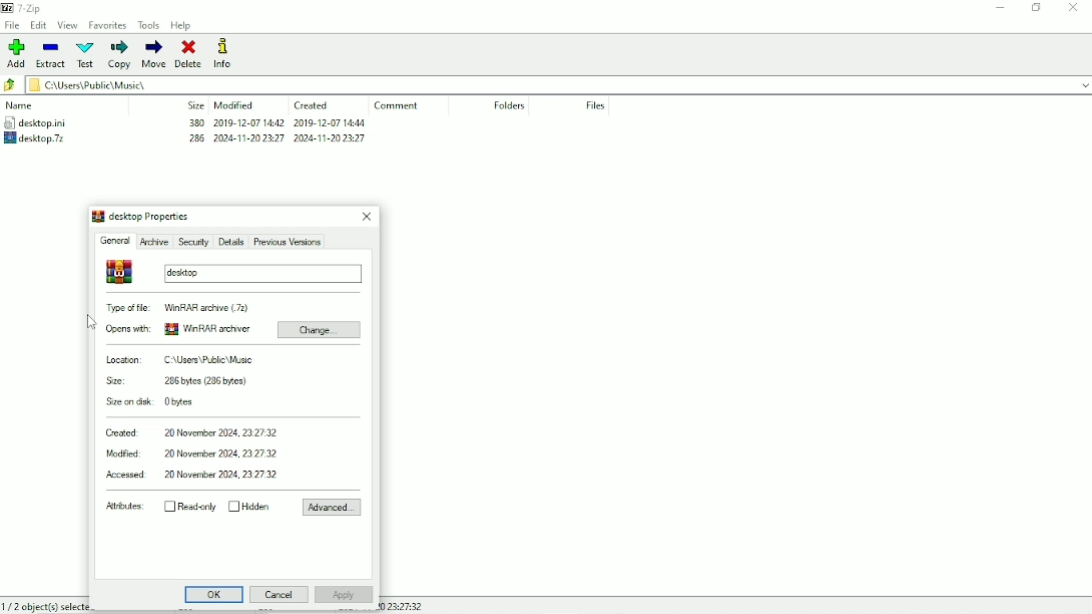 This screenshot has width=1092, height=614. Describe the element at coordinates (188, 53) in the screenshot. I see `Delete` at that location.